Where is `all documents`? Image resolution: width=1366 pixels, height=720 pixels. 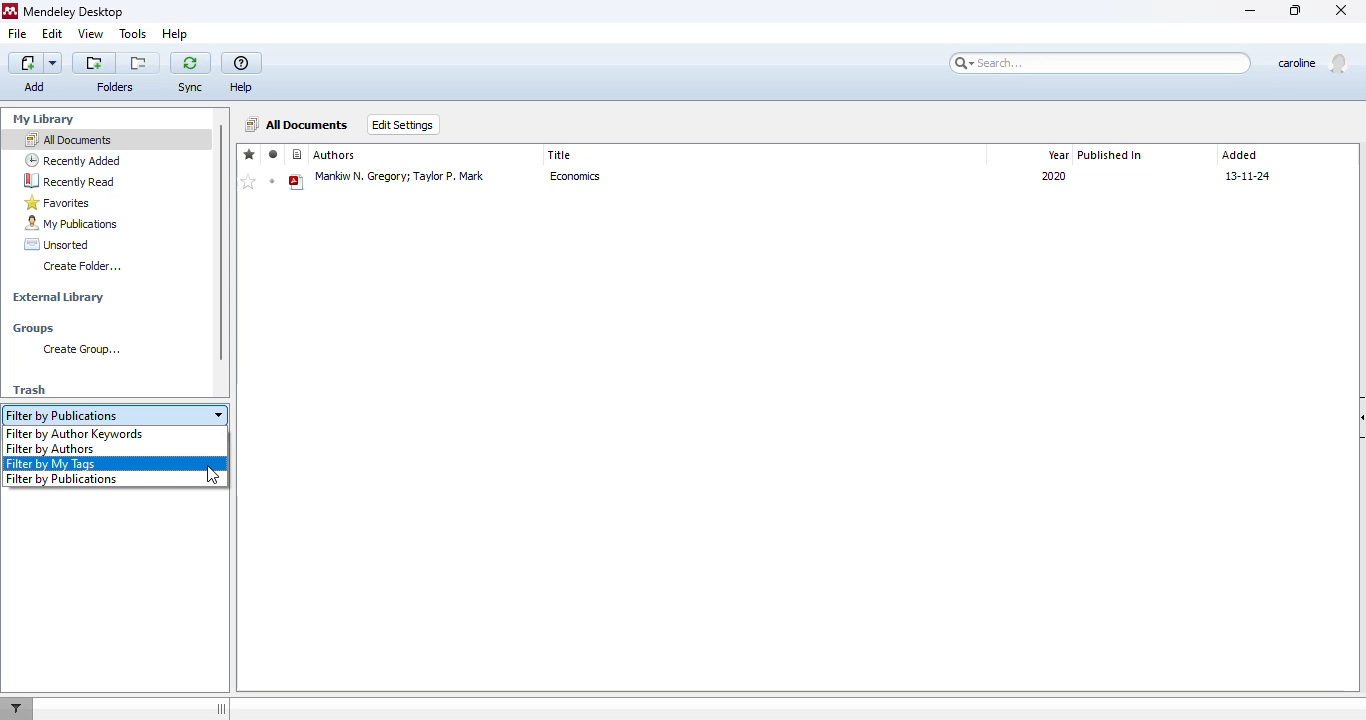 all documents is located at coordinates (298, 124).